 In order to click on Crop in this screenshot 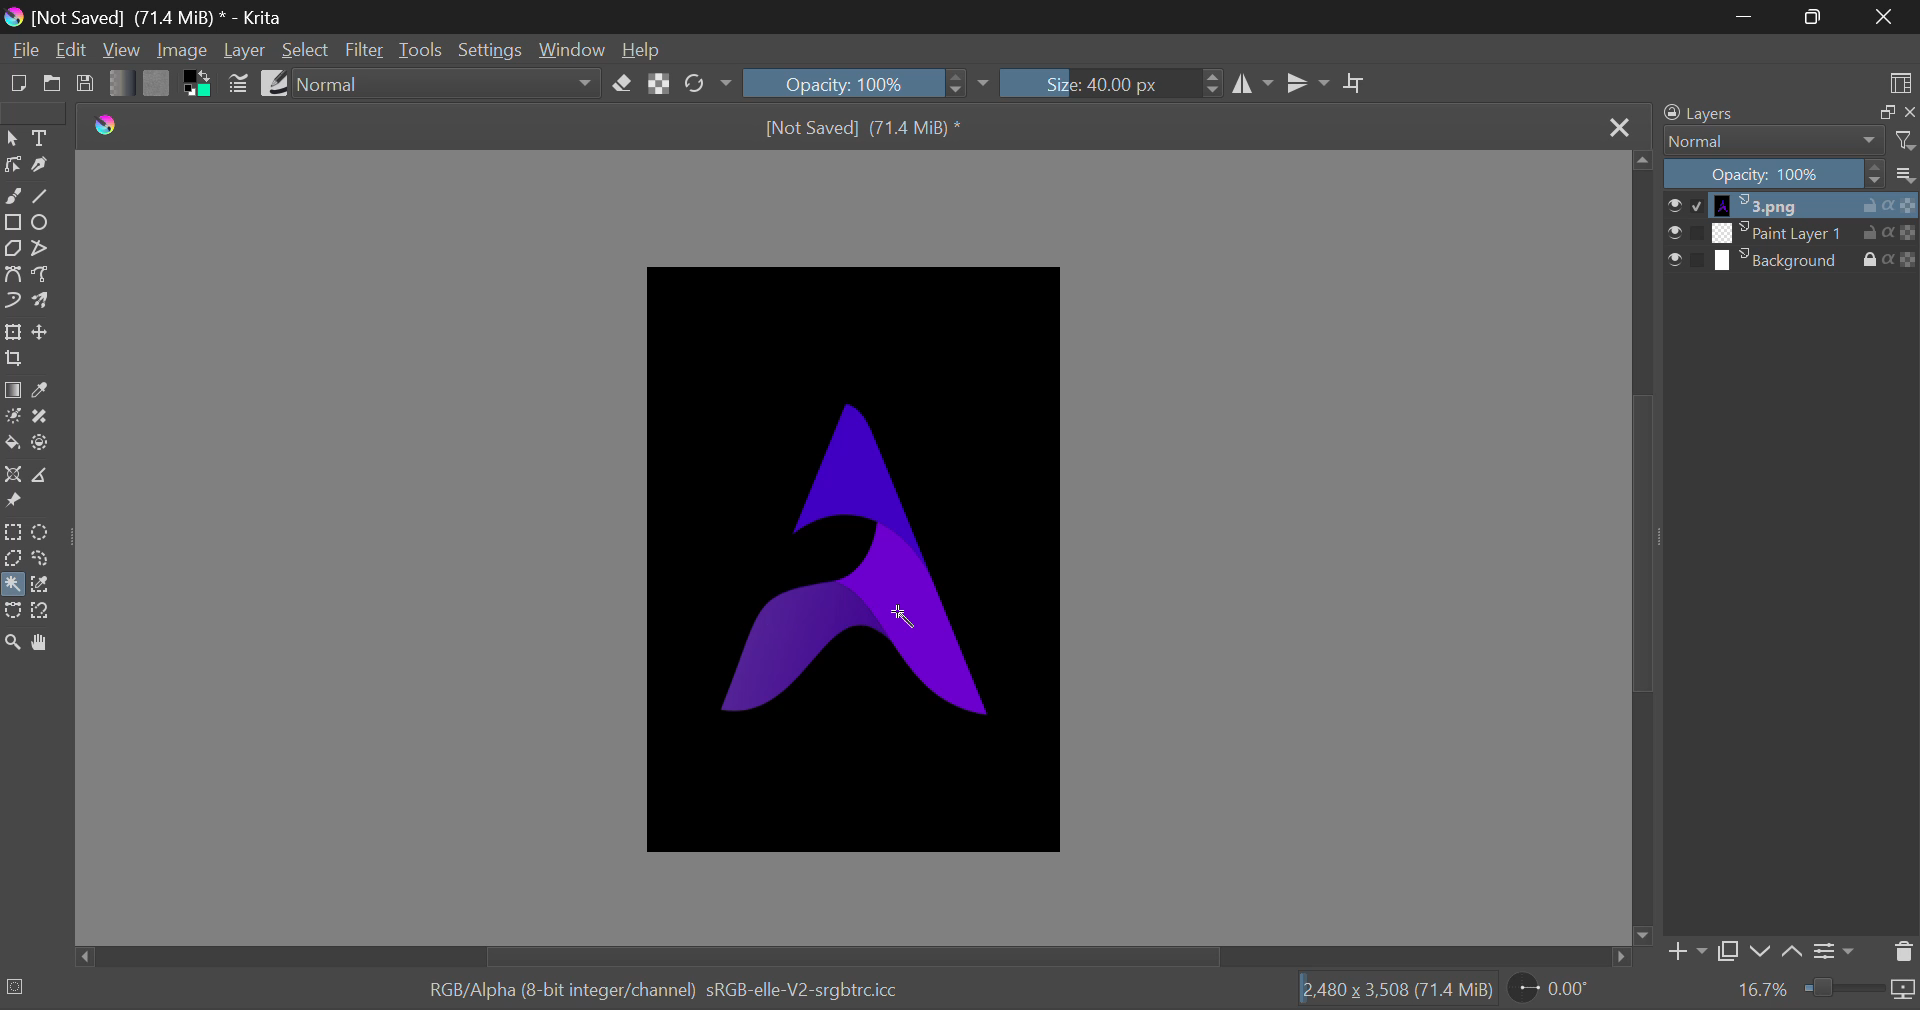, I will do `click(16, 359)`.